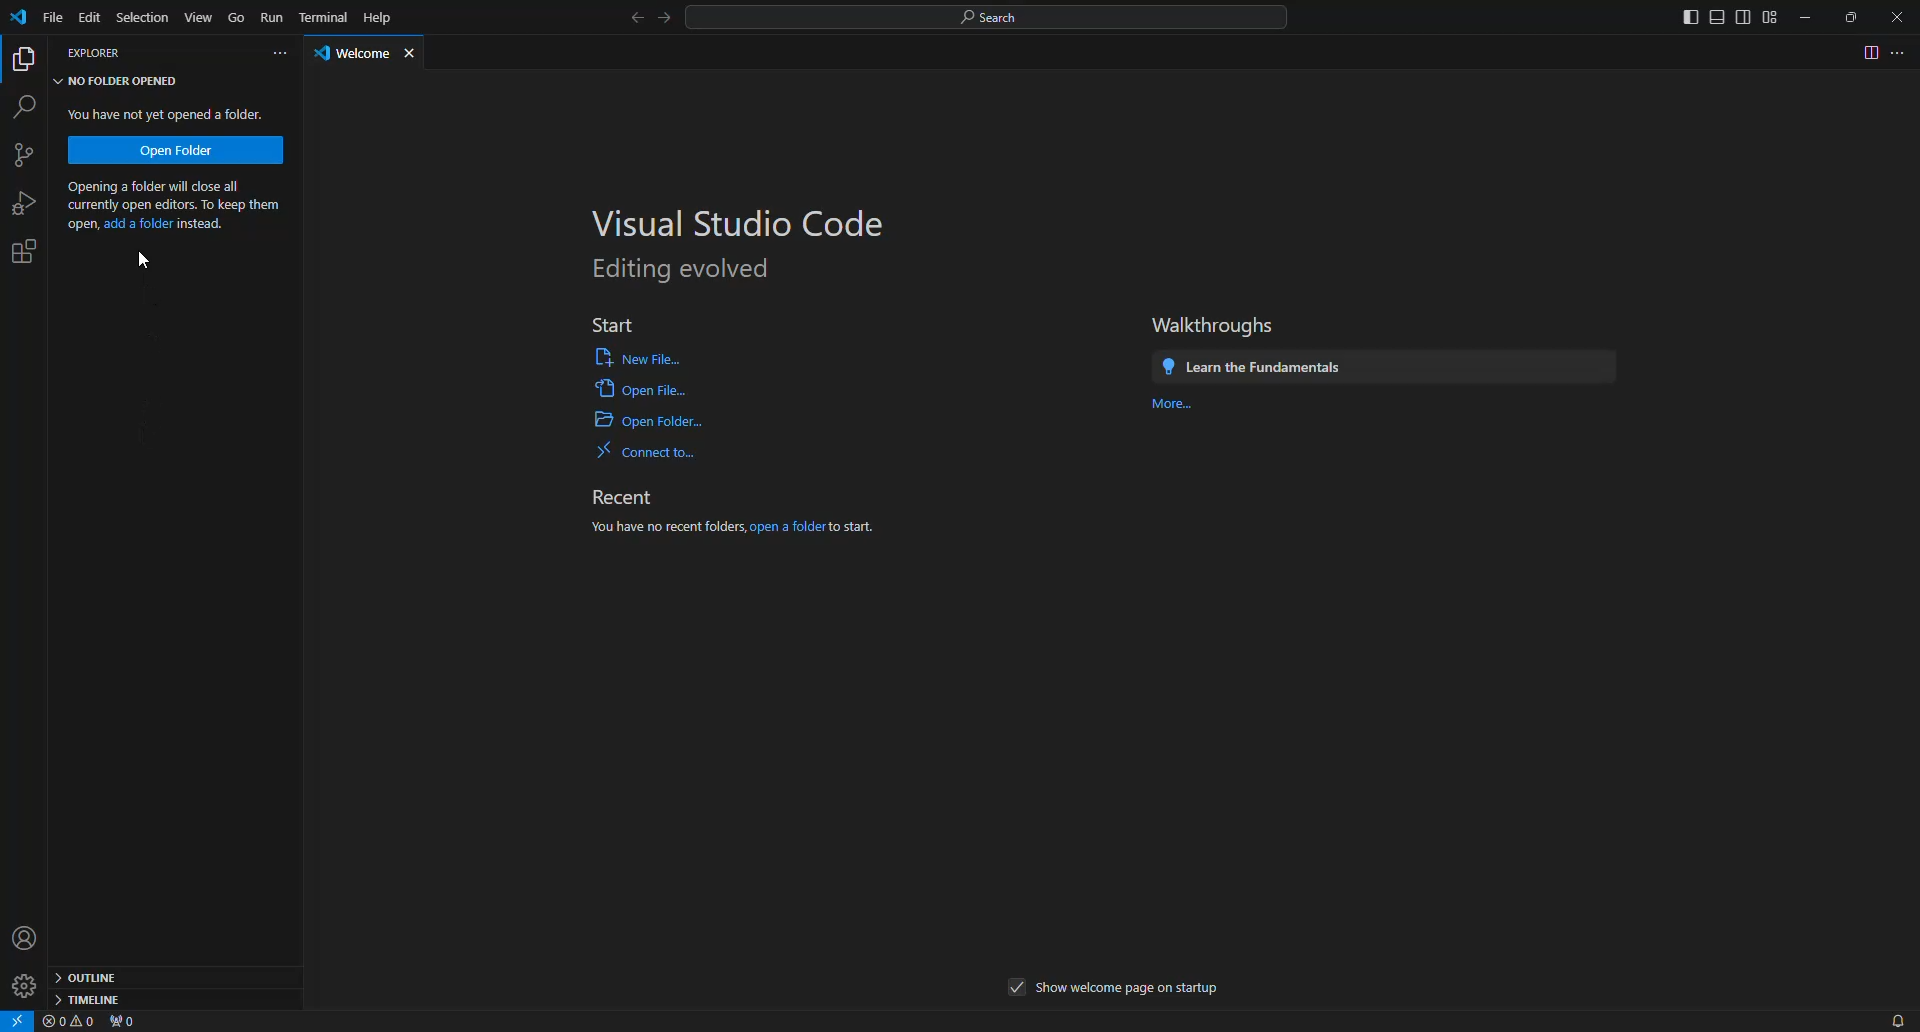 The image size is (1920, 1032). What do you see at coordinates (666, 20) in the screenshot?
I see `go forward` at bounding box center [666, 20].